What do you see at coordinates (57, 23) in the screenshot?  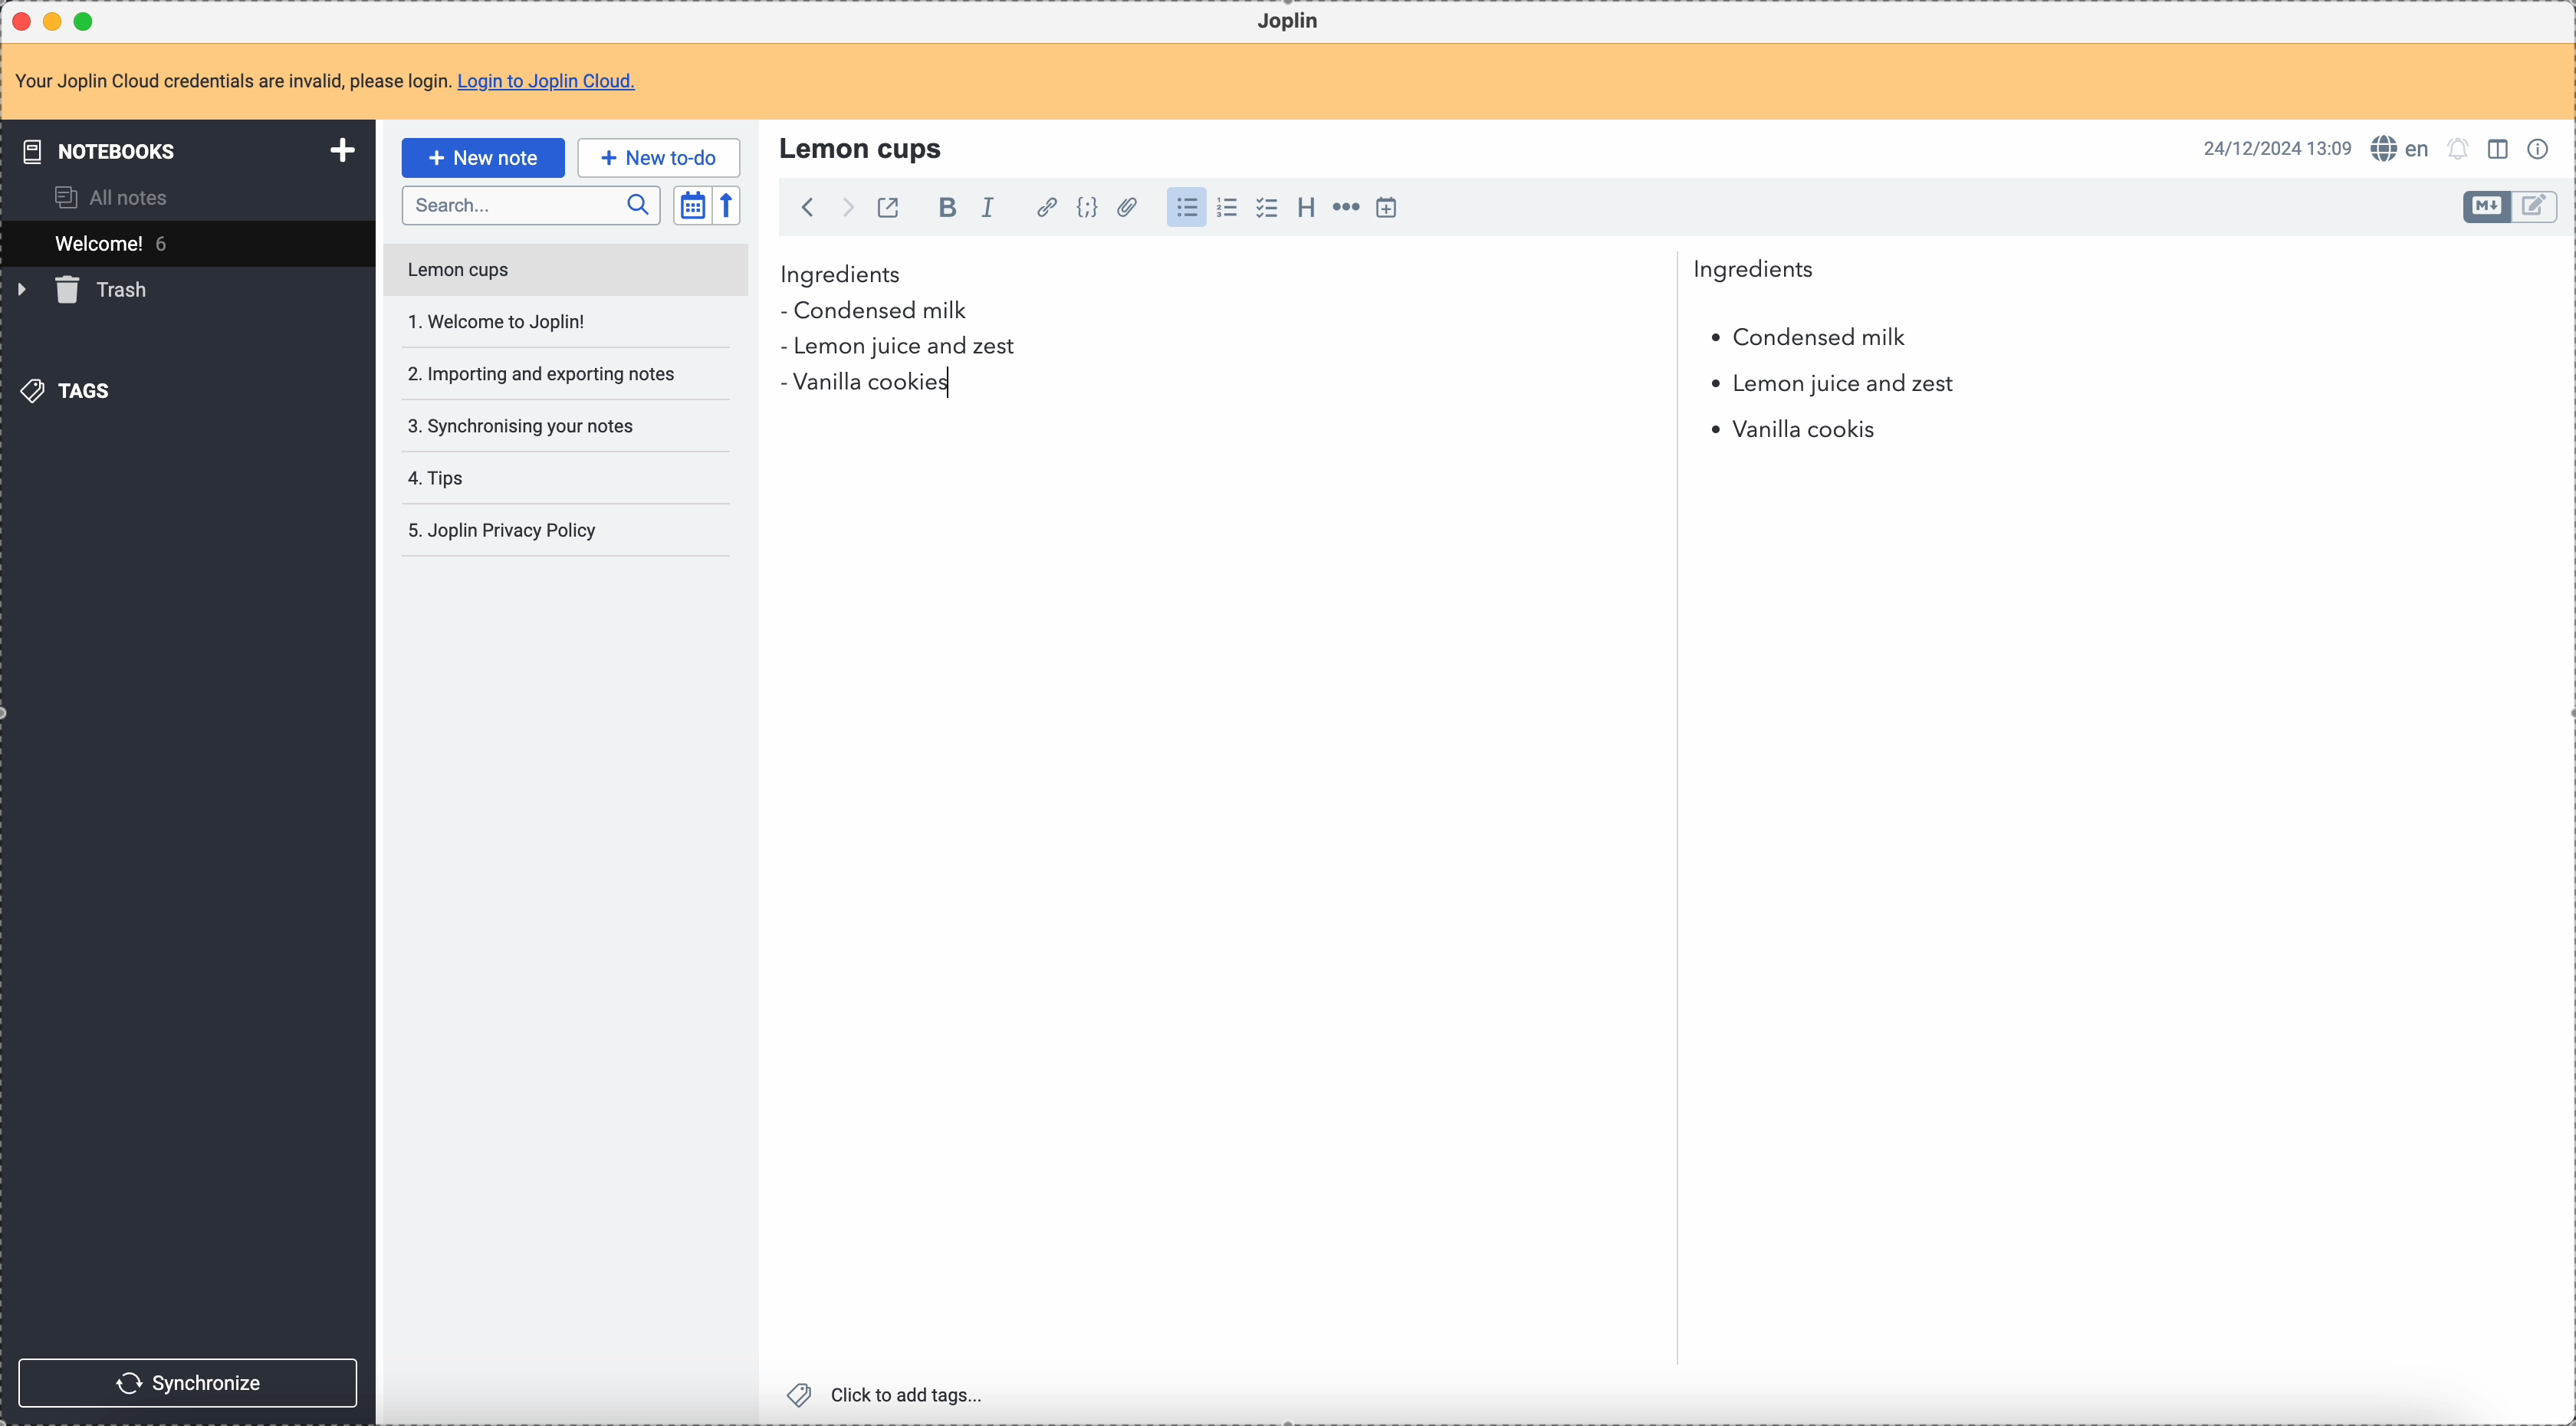 I see `minimize` at bounding box center [57, 23].